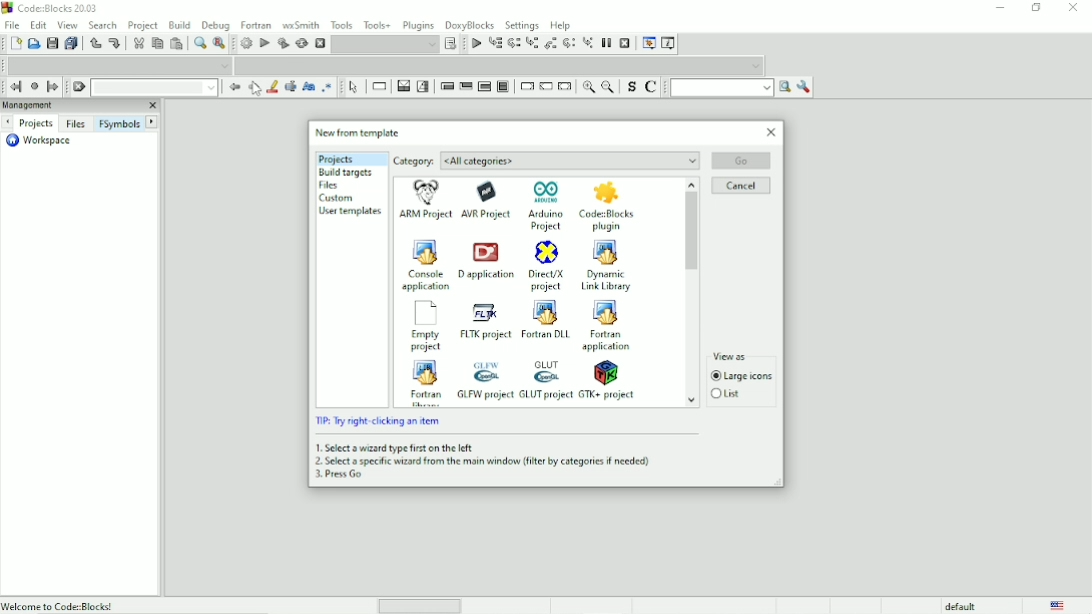 The width and height of the screenshot is (1092, 614). What do you see at coordinates (484, 87) in the screenshot?
I see `Counting loop` at bounding box center [484, 87].